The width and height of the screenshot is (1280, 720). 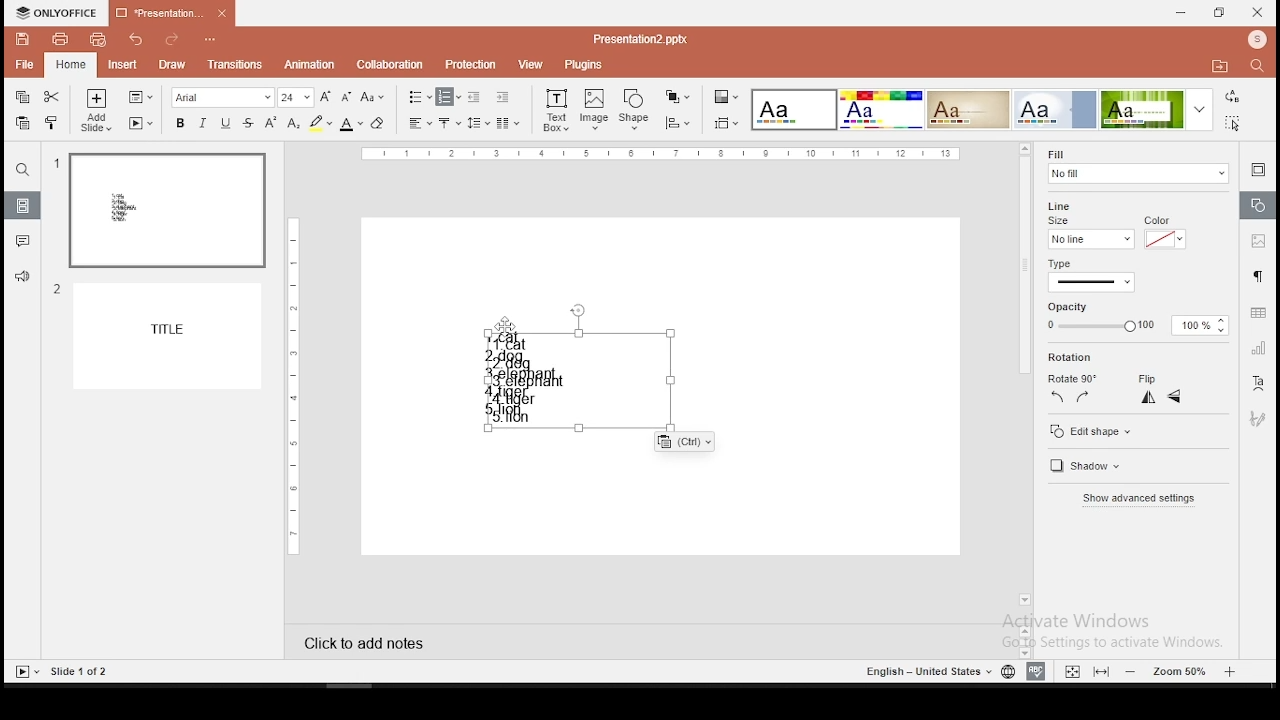 I want to click on close window, so click(x=1258, y=12).